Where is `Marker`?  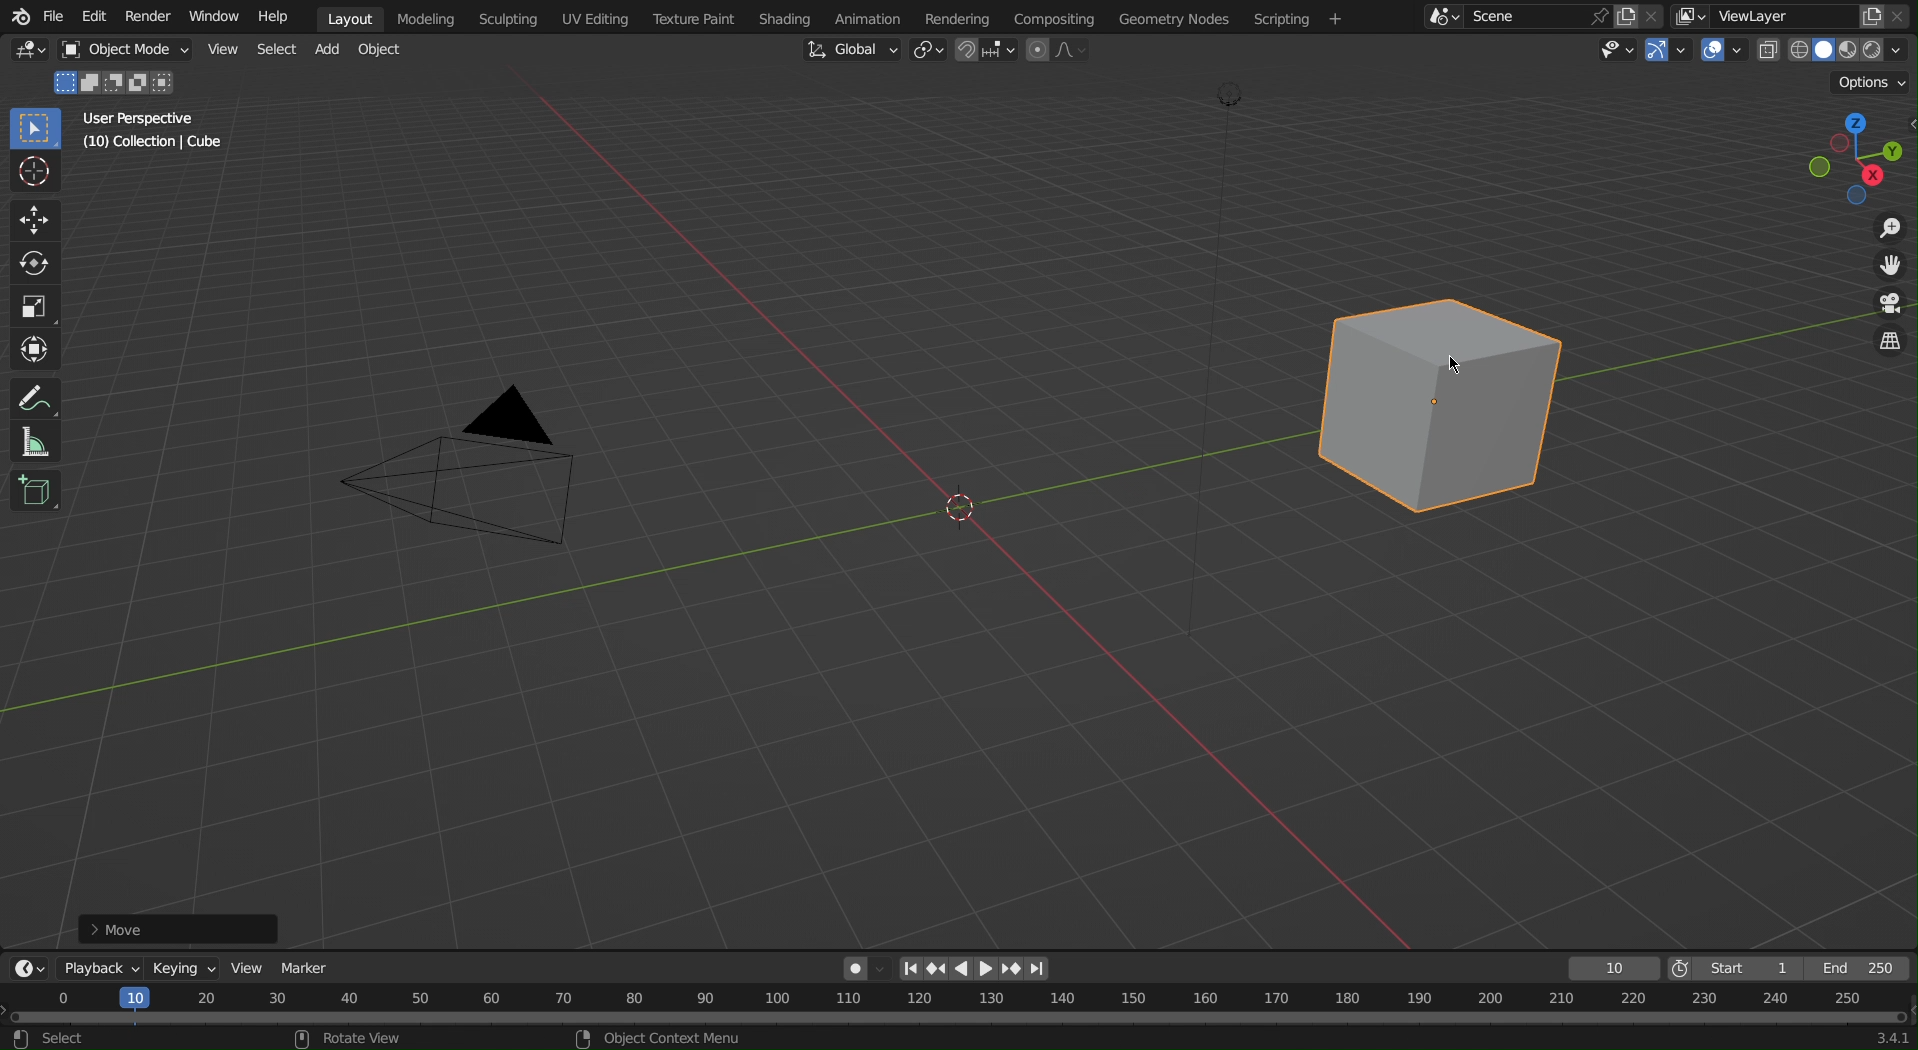 Marker is located at coordinates (307, 964).